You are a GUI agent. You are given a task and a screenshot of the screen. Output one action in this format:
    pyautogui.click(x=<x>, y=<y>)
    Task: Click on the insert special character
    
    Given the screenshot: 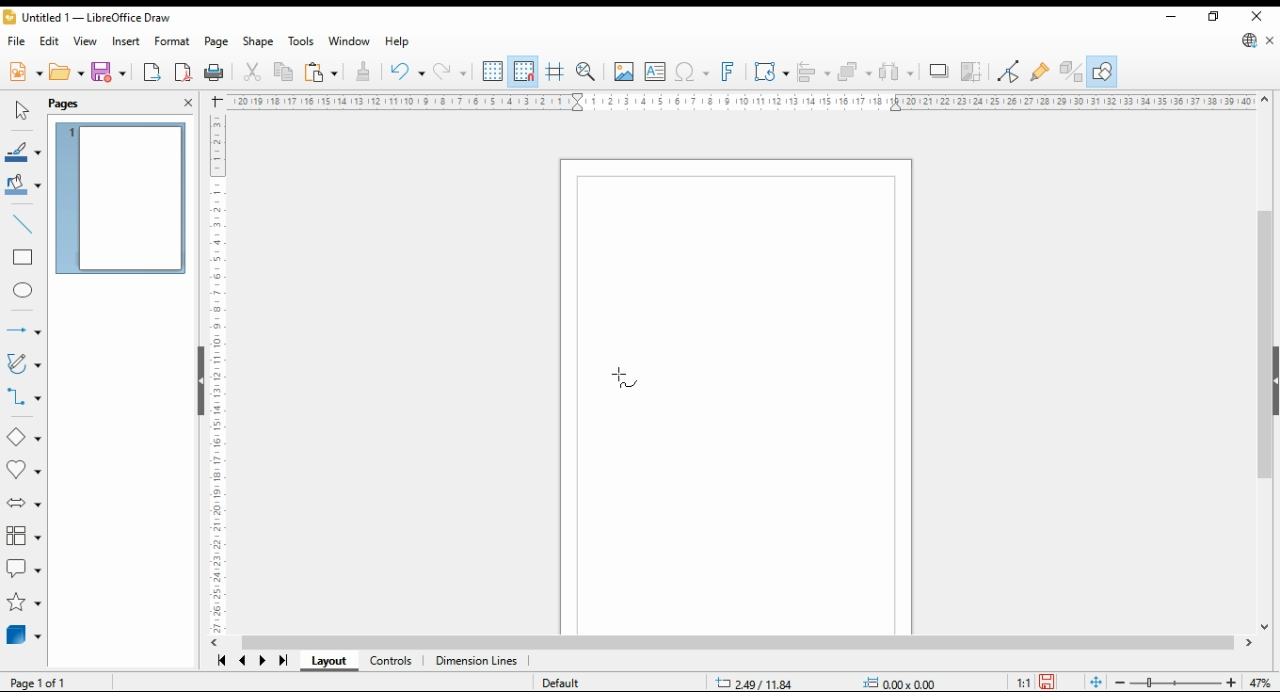 What is the action you would take?
    pyautogui.click(x=693, y=72)
    